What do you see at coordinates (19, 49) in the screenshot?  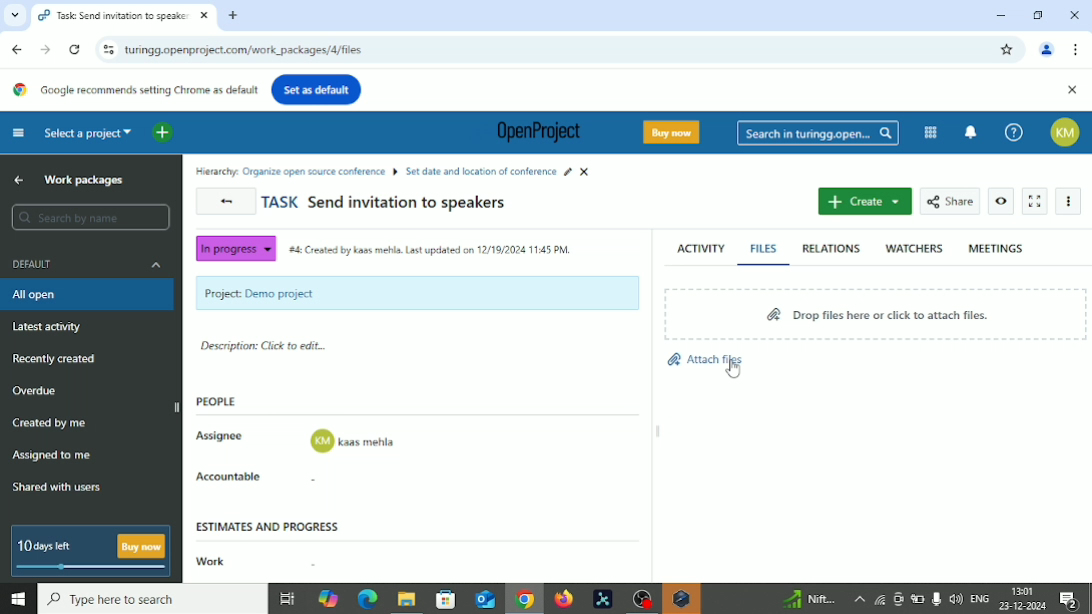 I see `Back` at bounding box center [19, 49].